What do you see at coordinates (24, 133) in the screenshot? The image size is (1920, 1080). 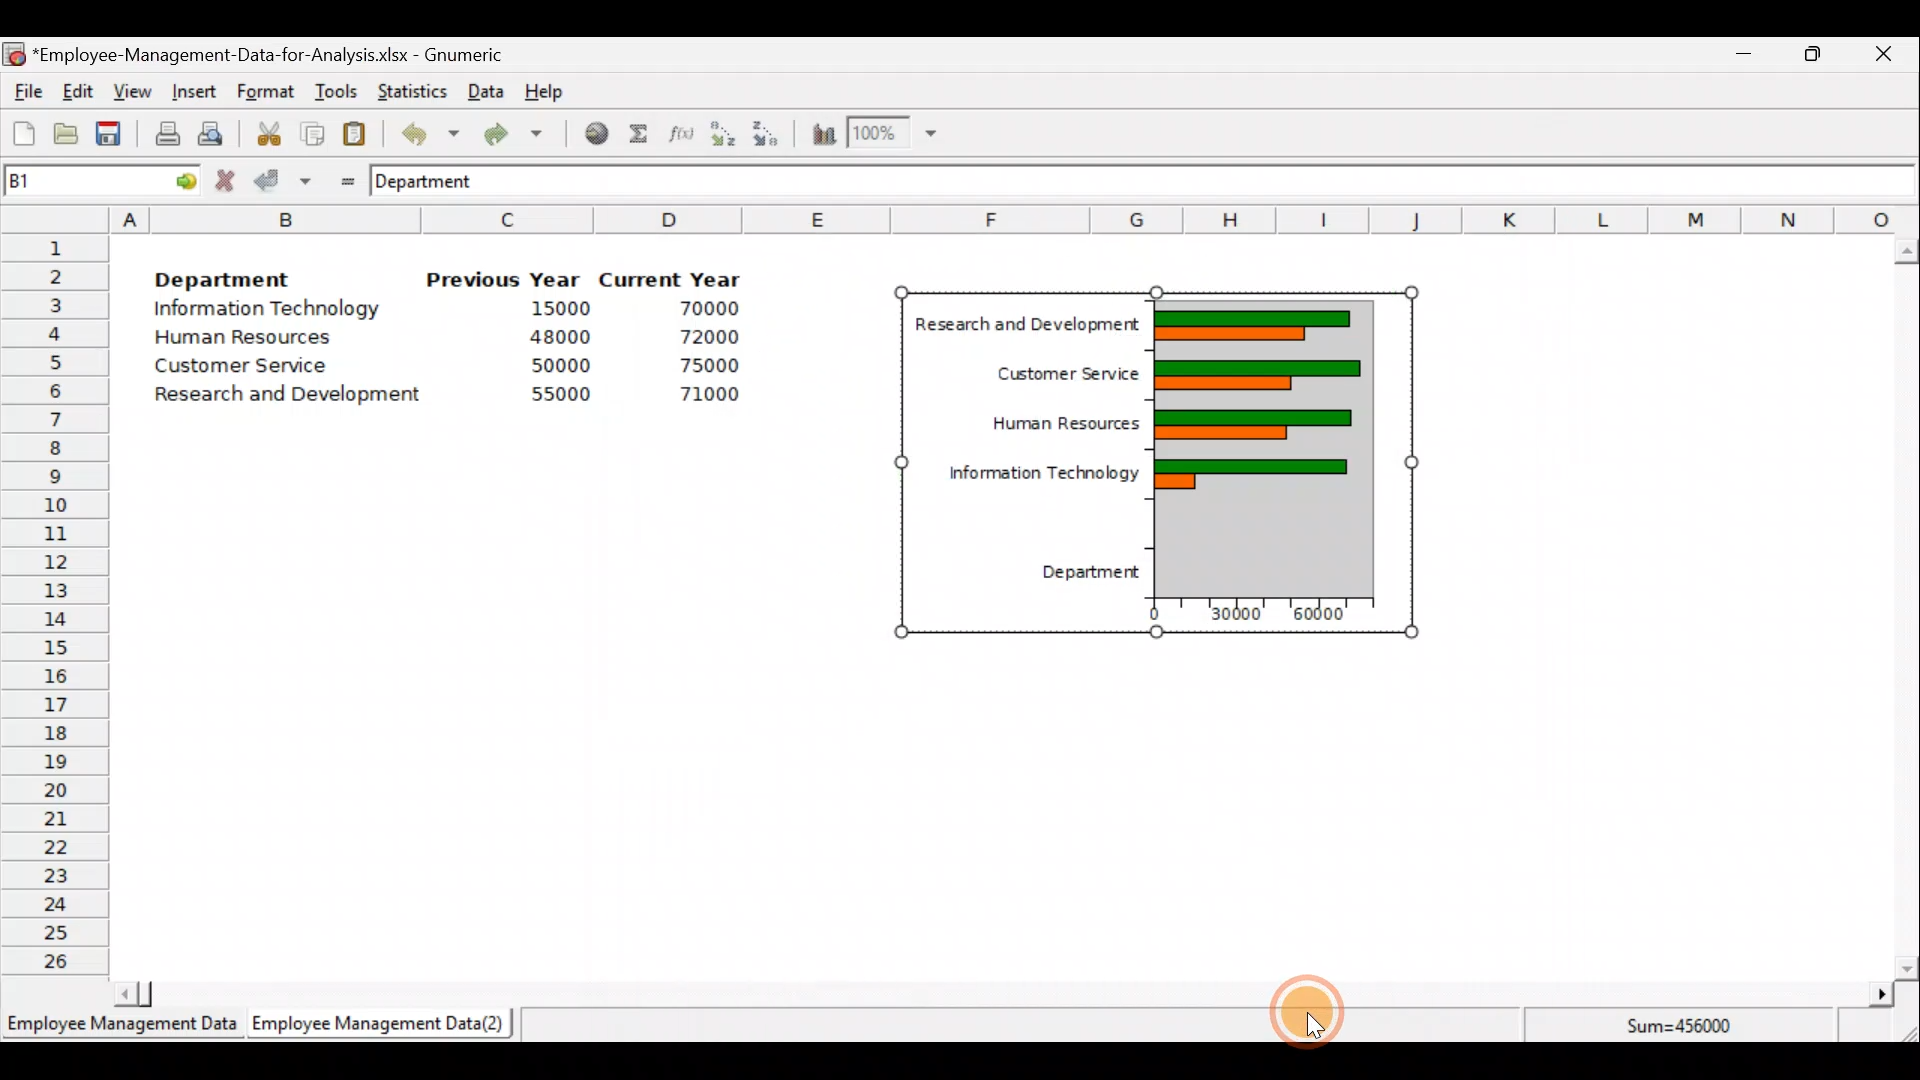 I see `Create a new workbook` at bounding box center [24, 133].